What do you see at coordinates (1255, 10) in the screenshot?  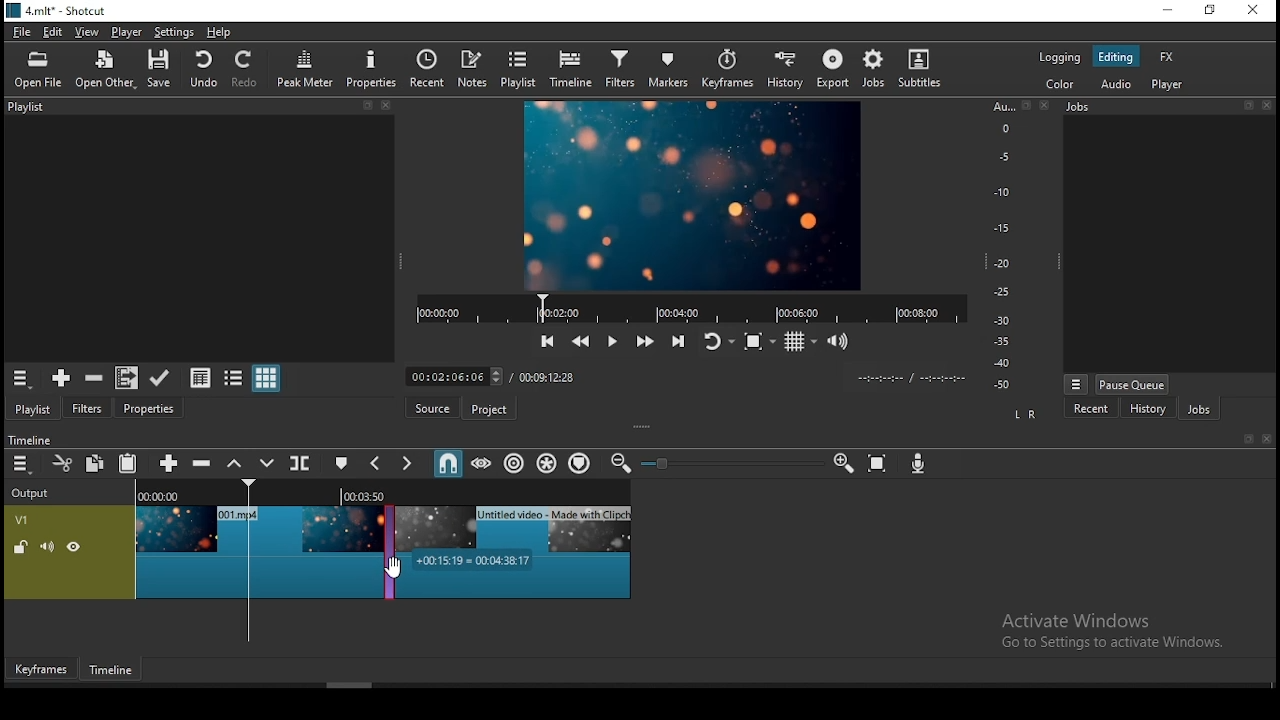 I see `close window` at bounding box center [1255, 10].